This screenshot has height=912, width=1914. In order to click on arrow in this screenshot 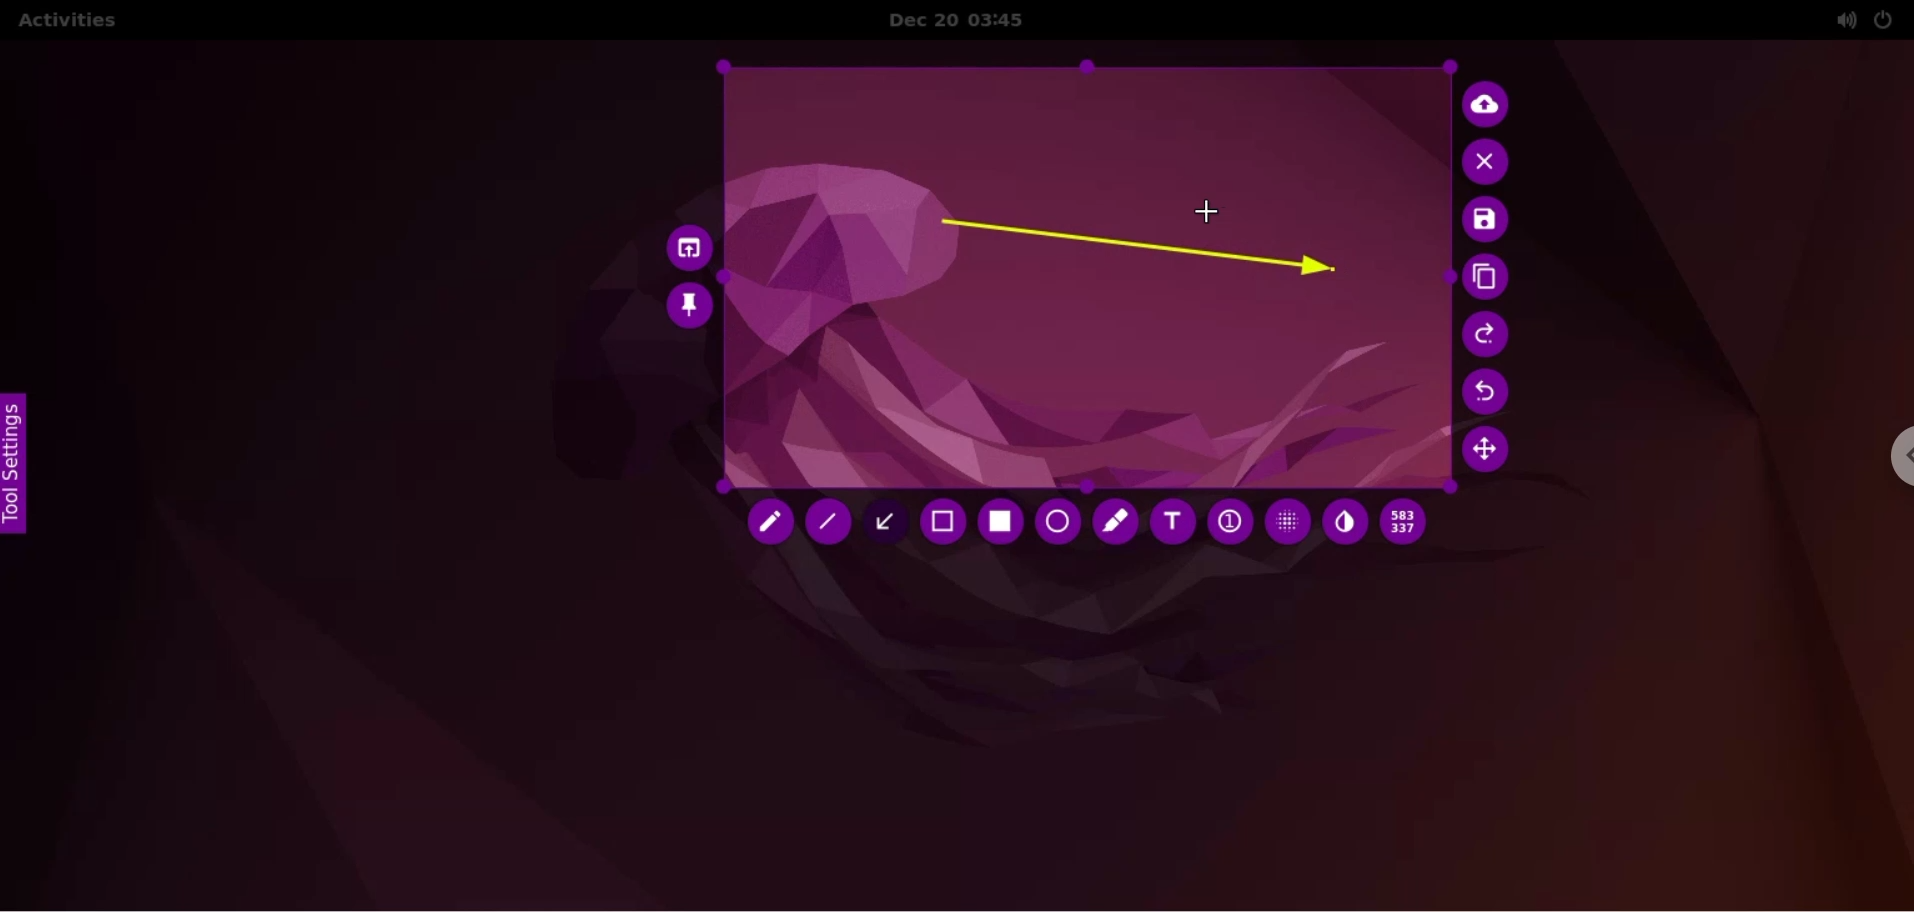, I will do `click(1135, 251)`.